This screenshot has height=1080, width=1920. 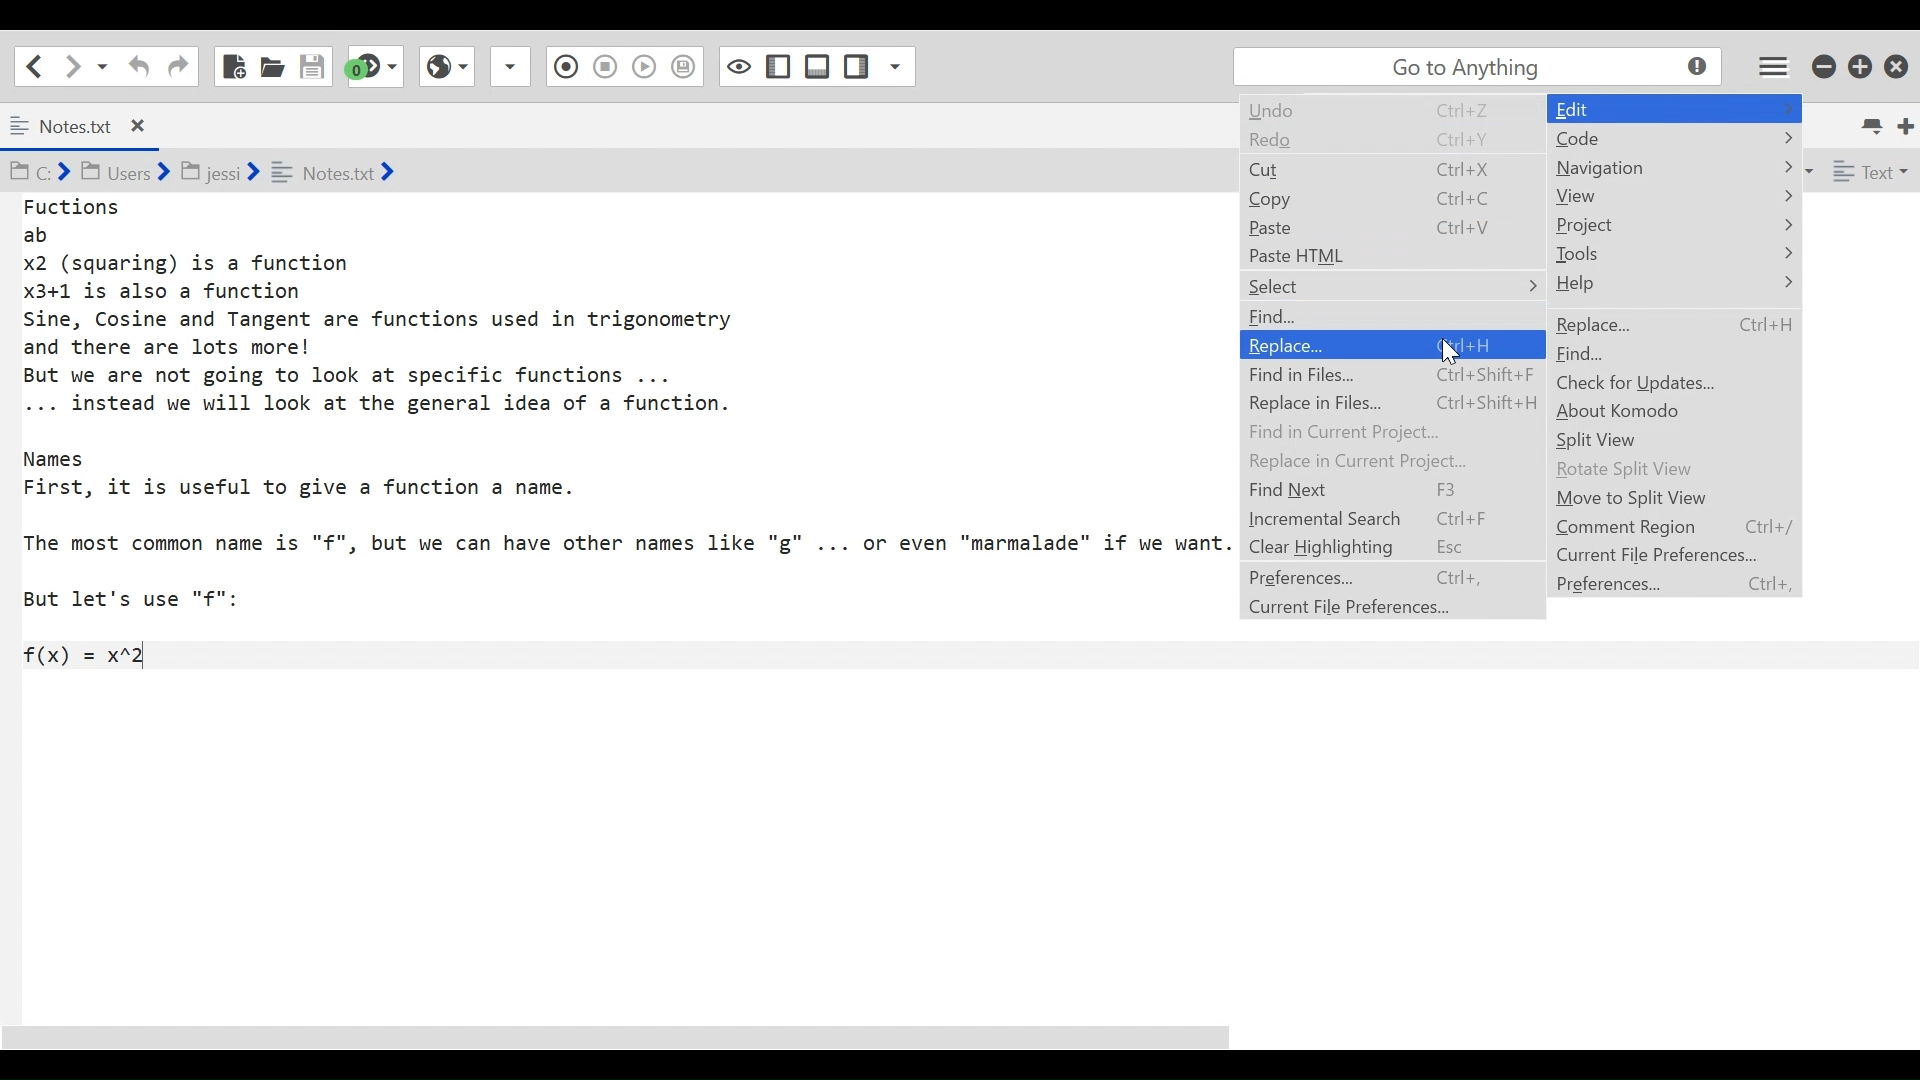 What do you see at coordinates (1586, 107) in the screenshot?
I see `` at bounding box center [1586, 107].